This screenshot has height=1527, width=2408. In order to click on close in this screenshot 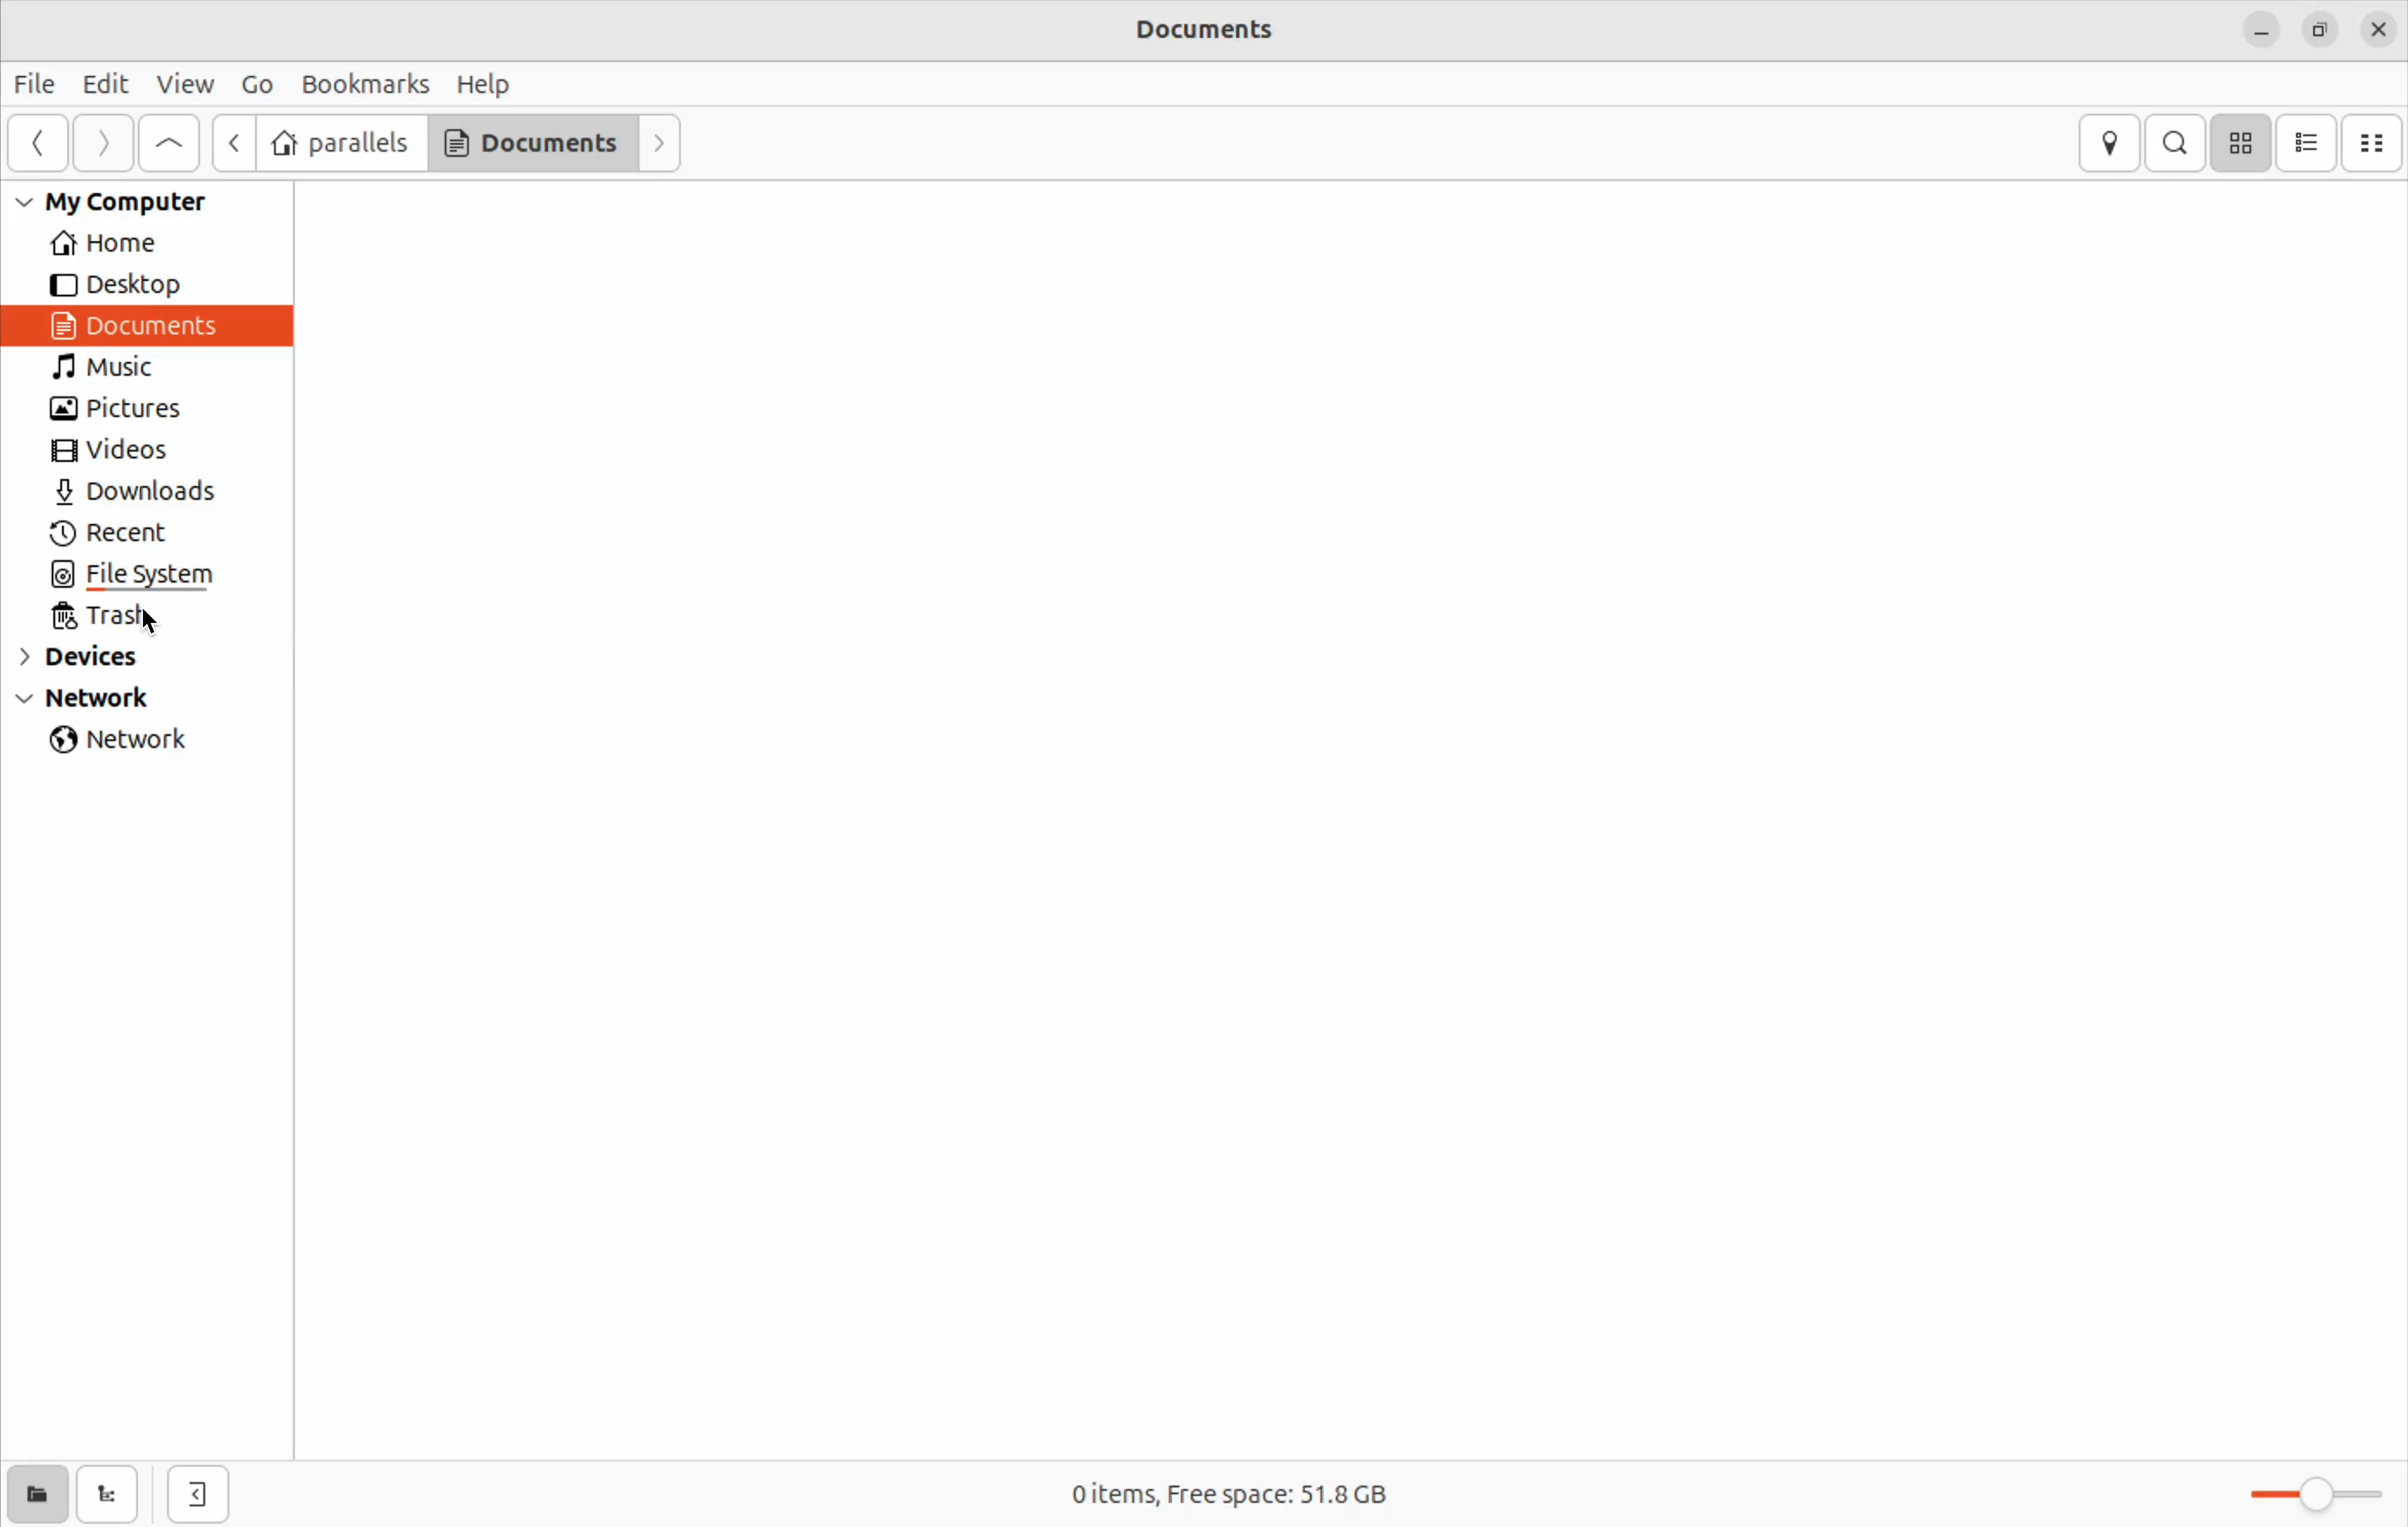, I will do `click(2377, 31)`.